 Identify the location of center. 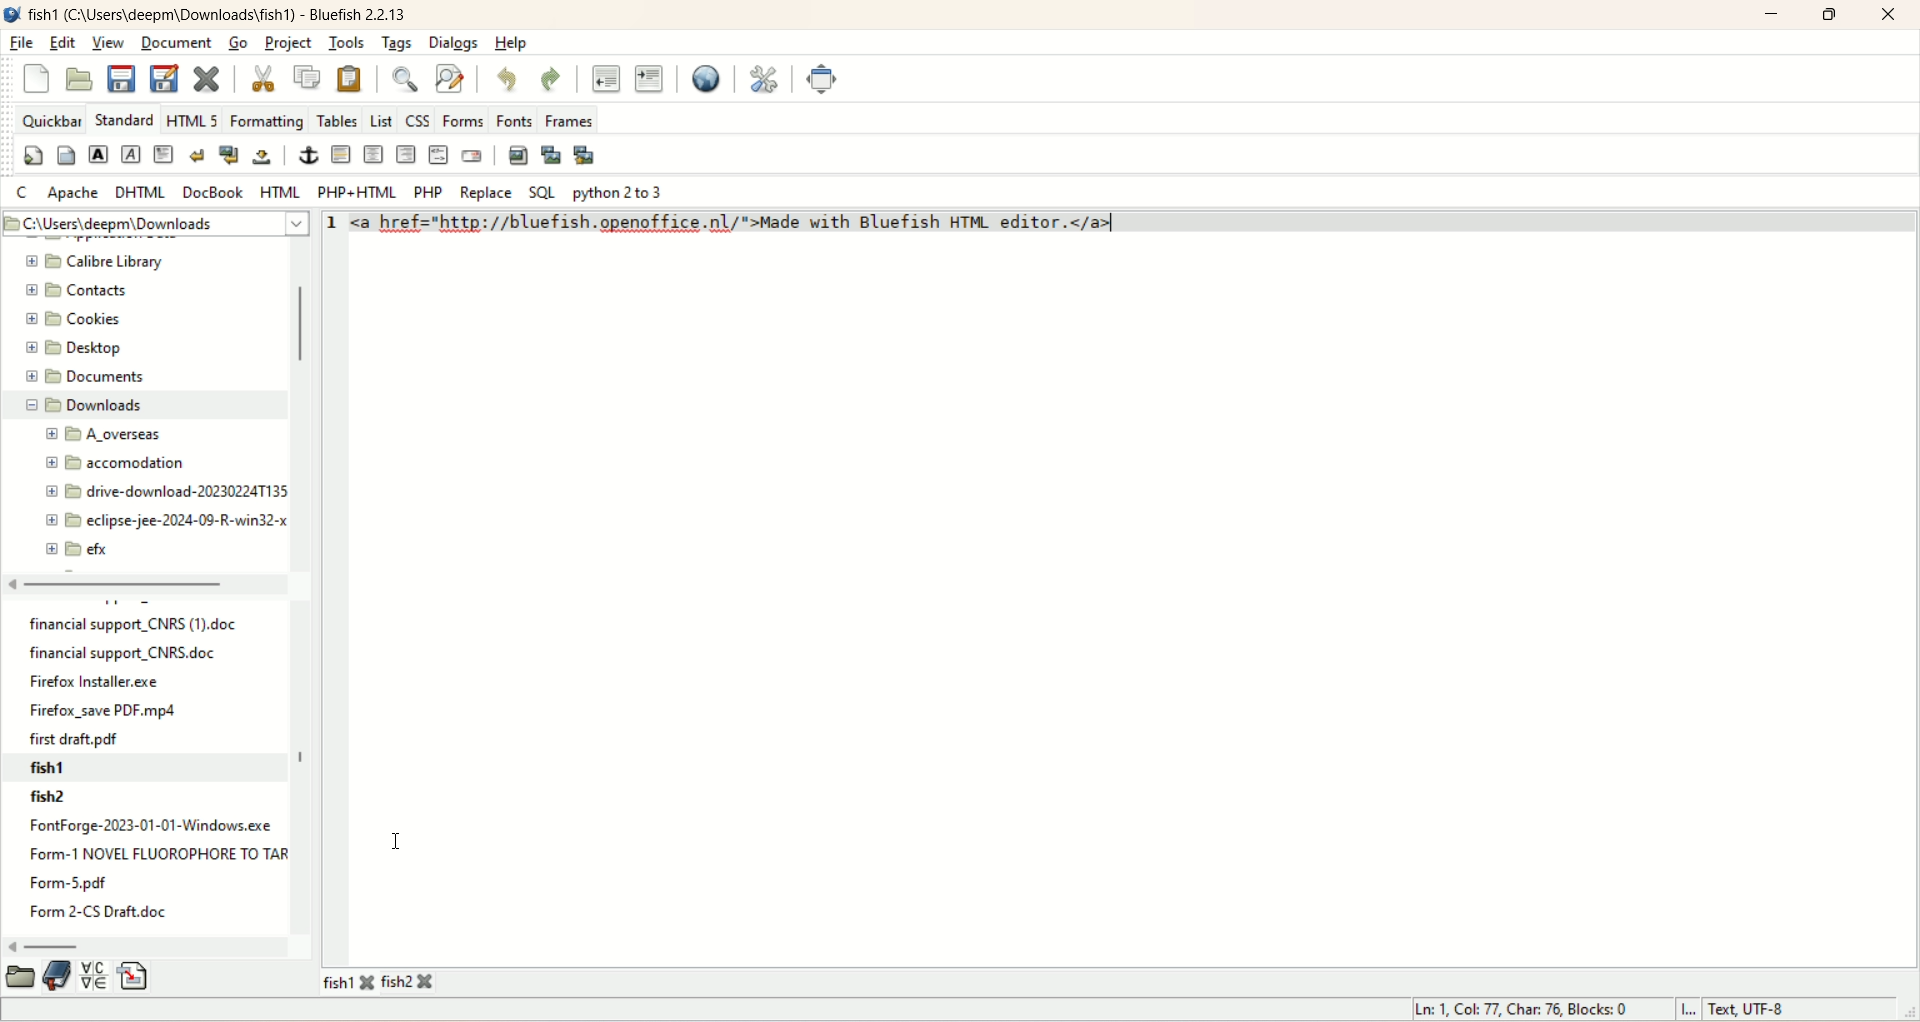
(373, 154).